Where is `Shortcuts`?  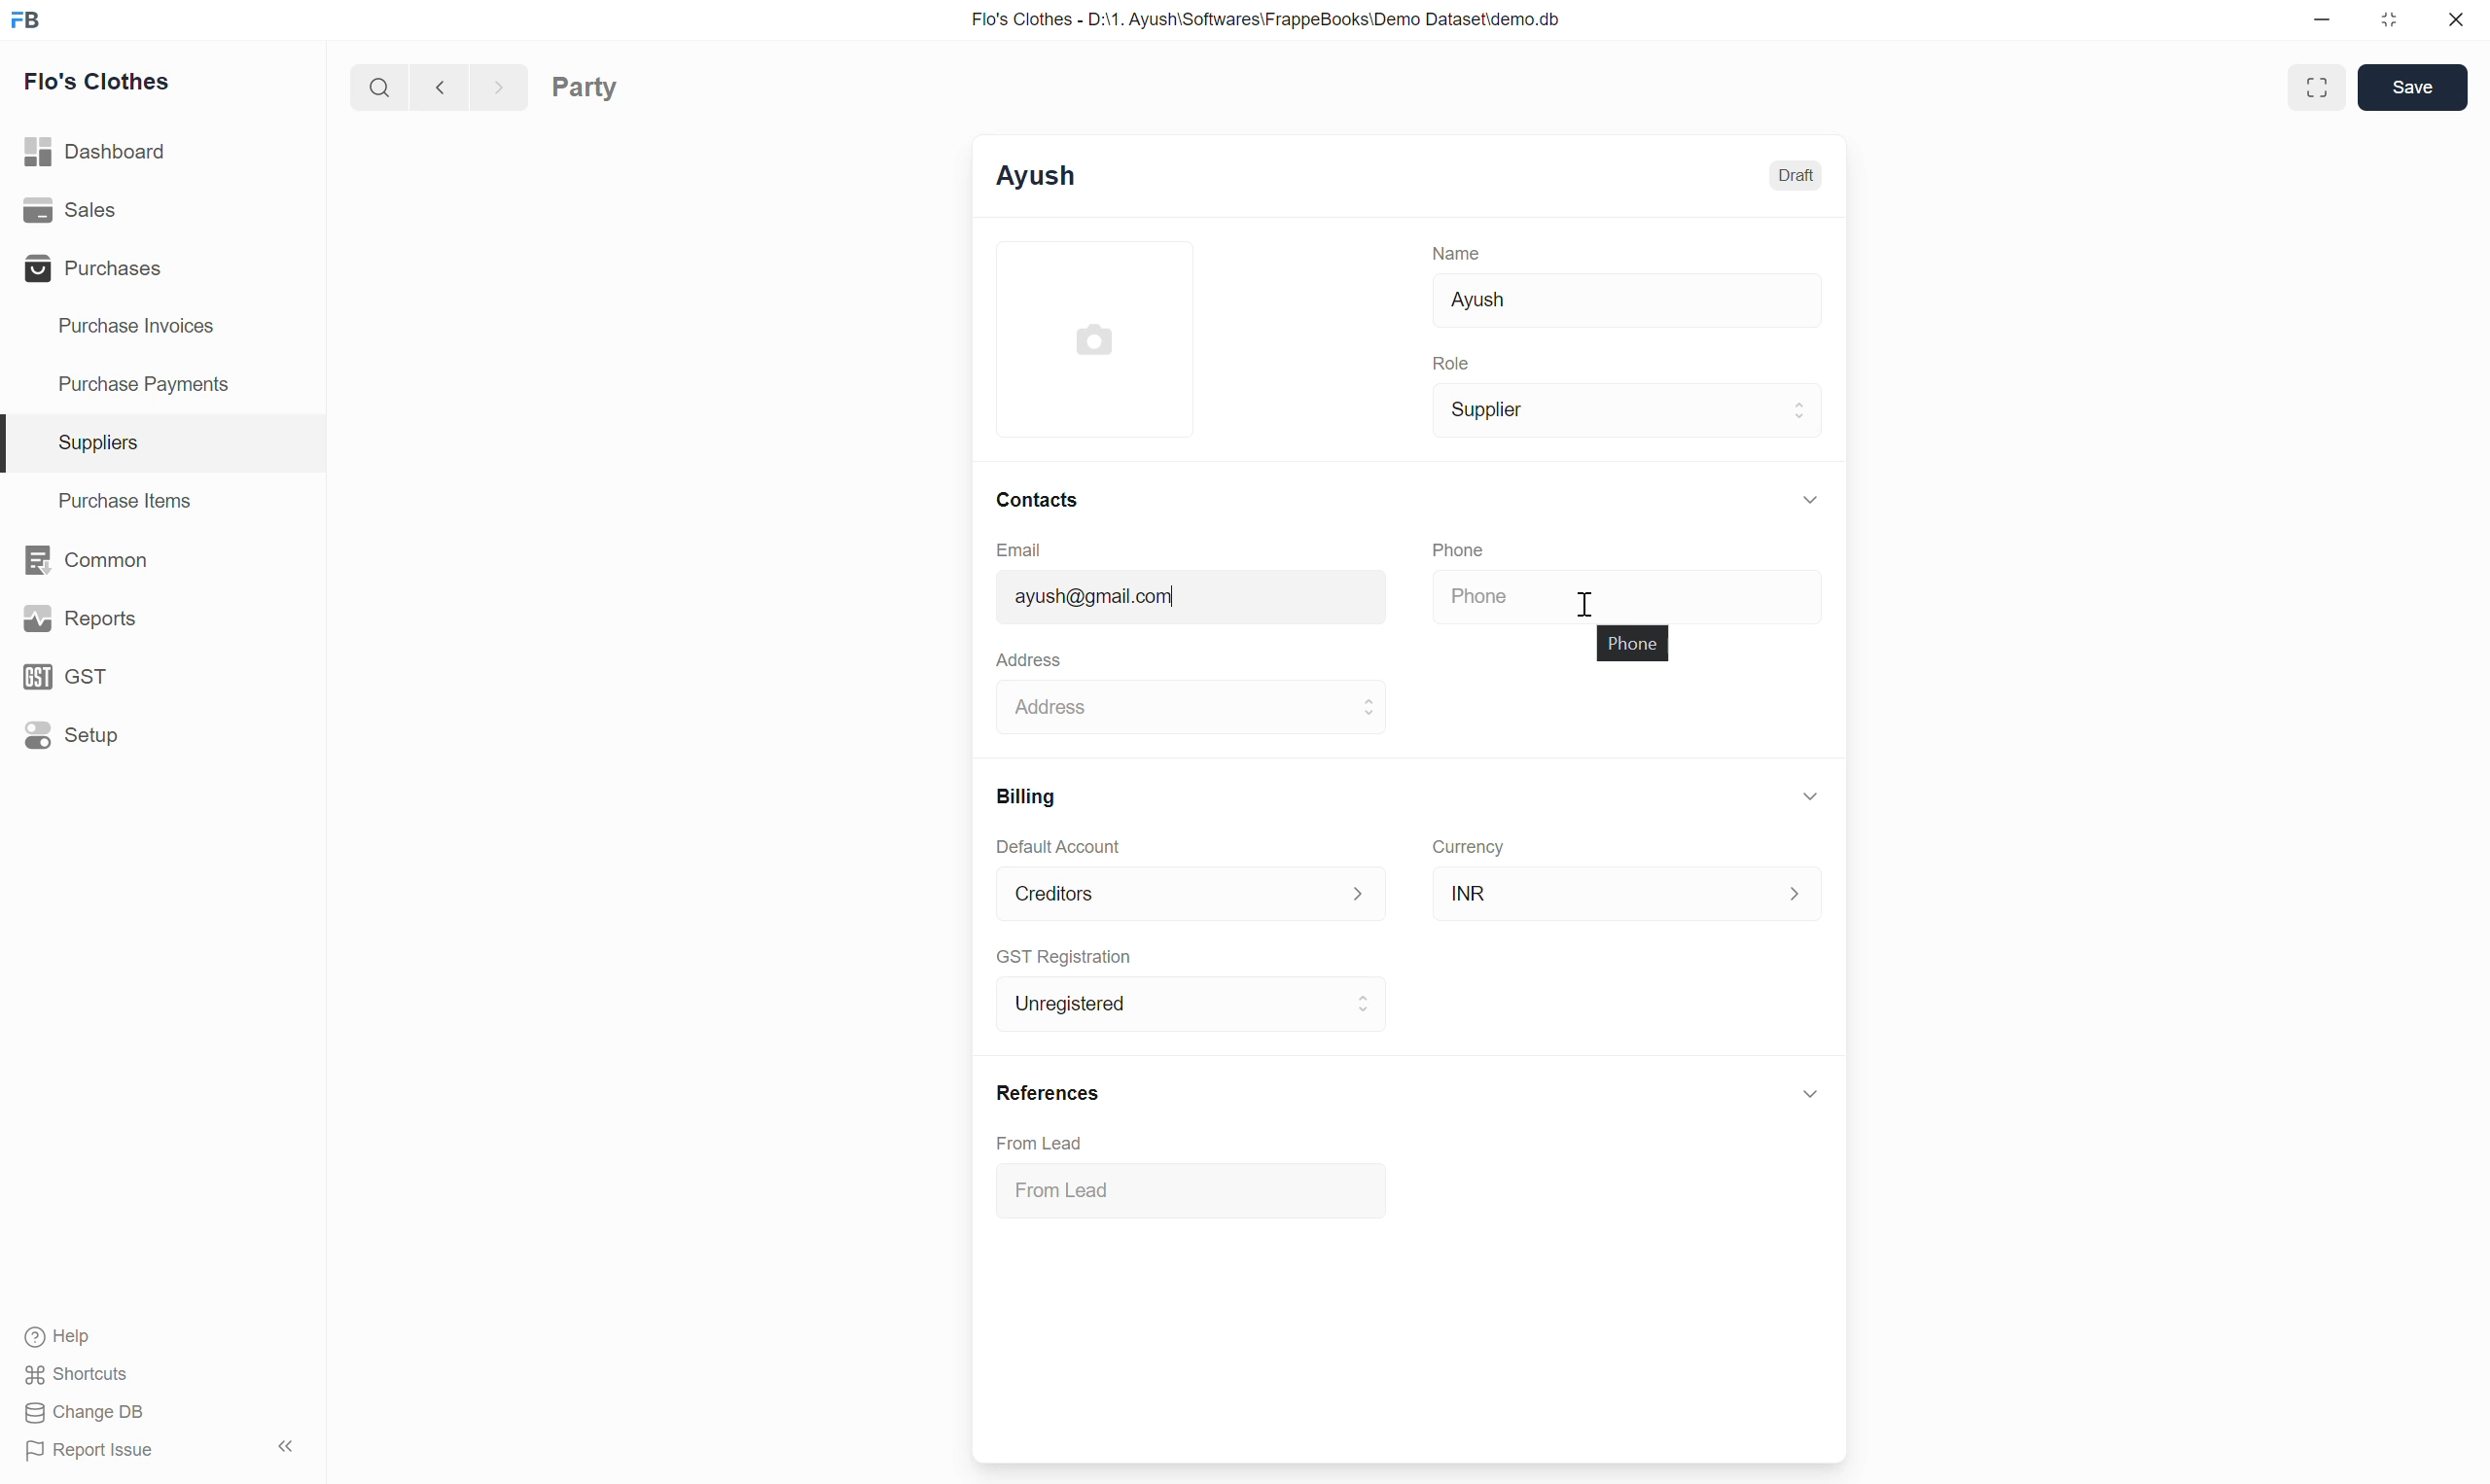 Shortcuts is located at coordinates (78, 1374).